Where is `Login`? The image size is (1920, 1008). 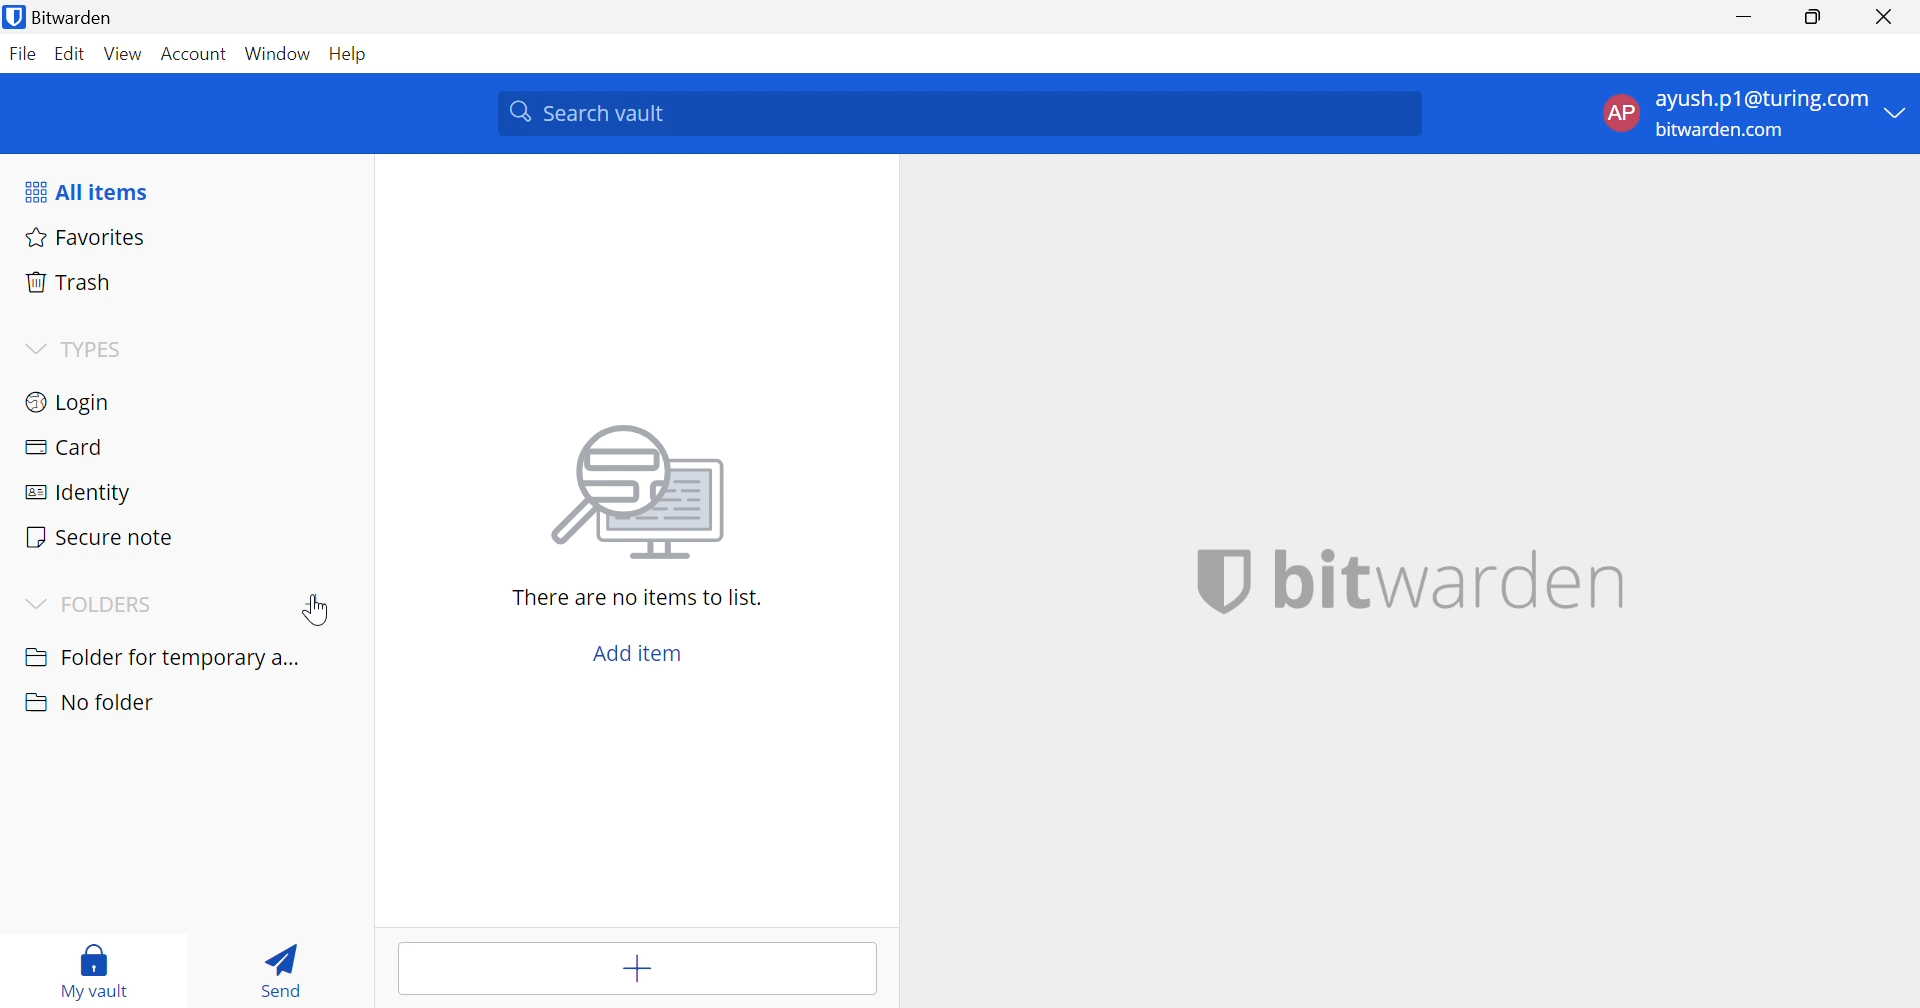
Login is located at coordinates (69, 405).